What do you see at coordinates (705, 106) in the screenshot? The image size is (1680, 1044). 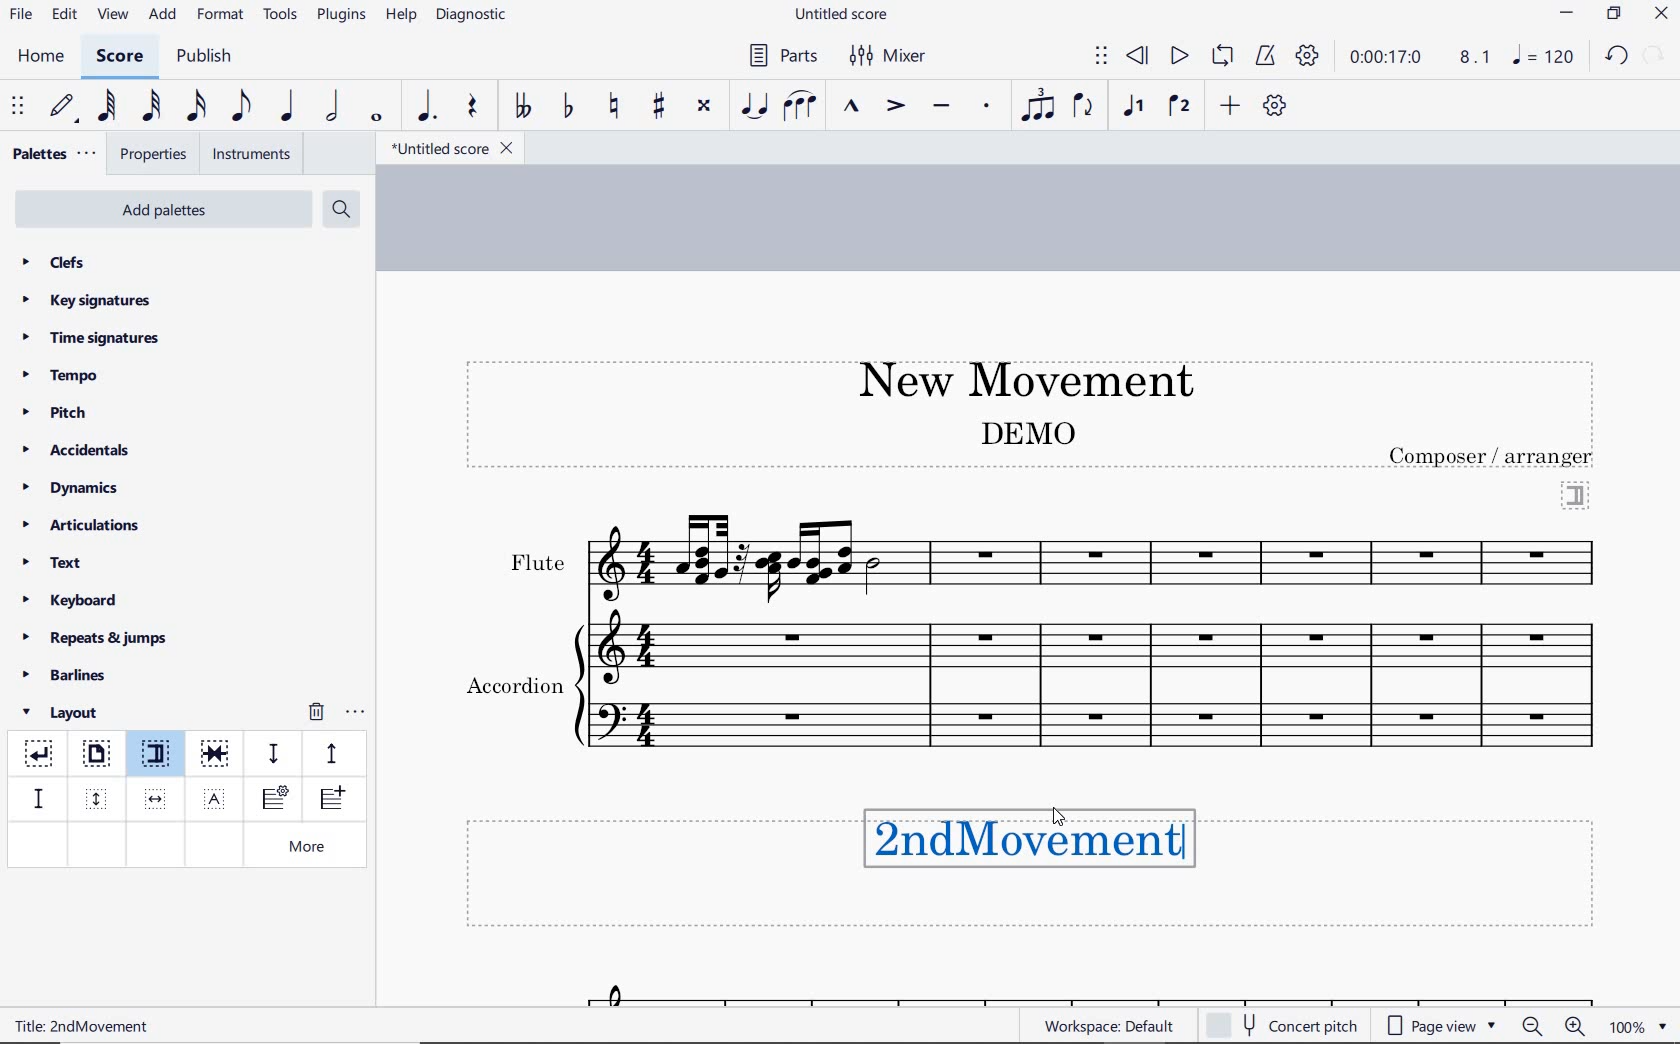 I see `toggle double-sharp` at bounding box center [705, 106].